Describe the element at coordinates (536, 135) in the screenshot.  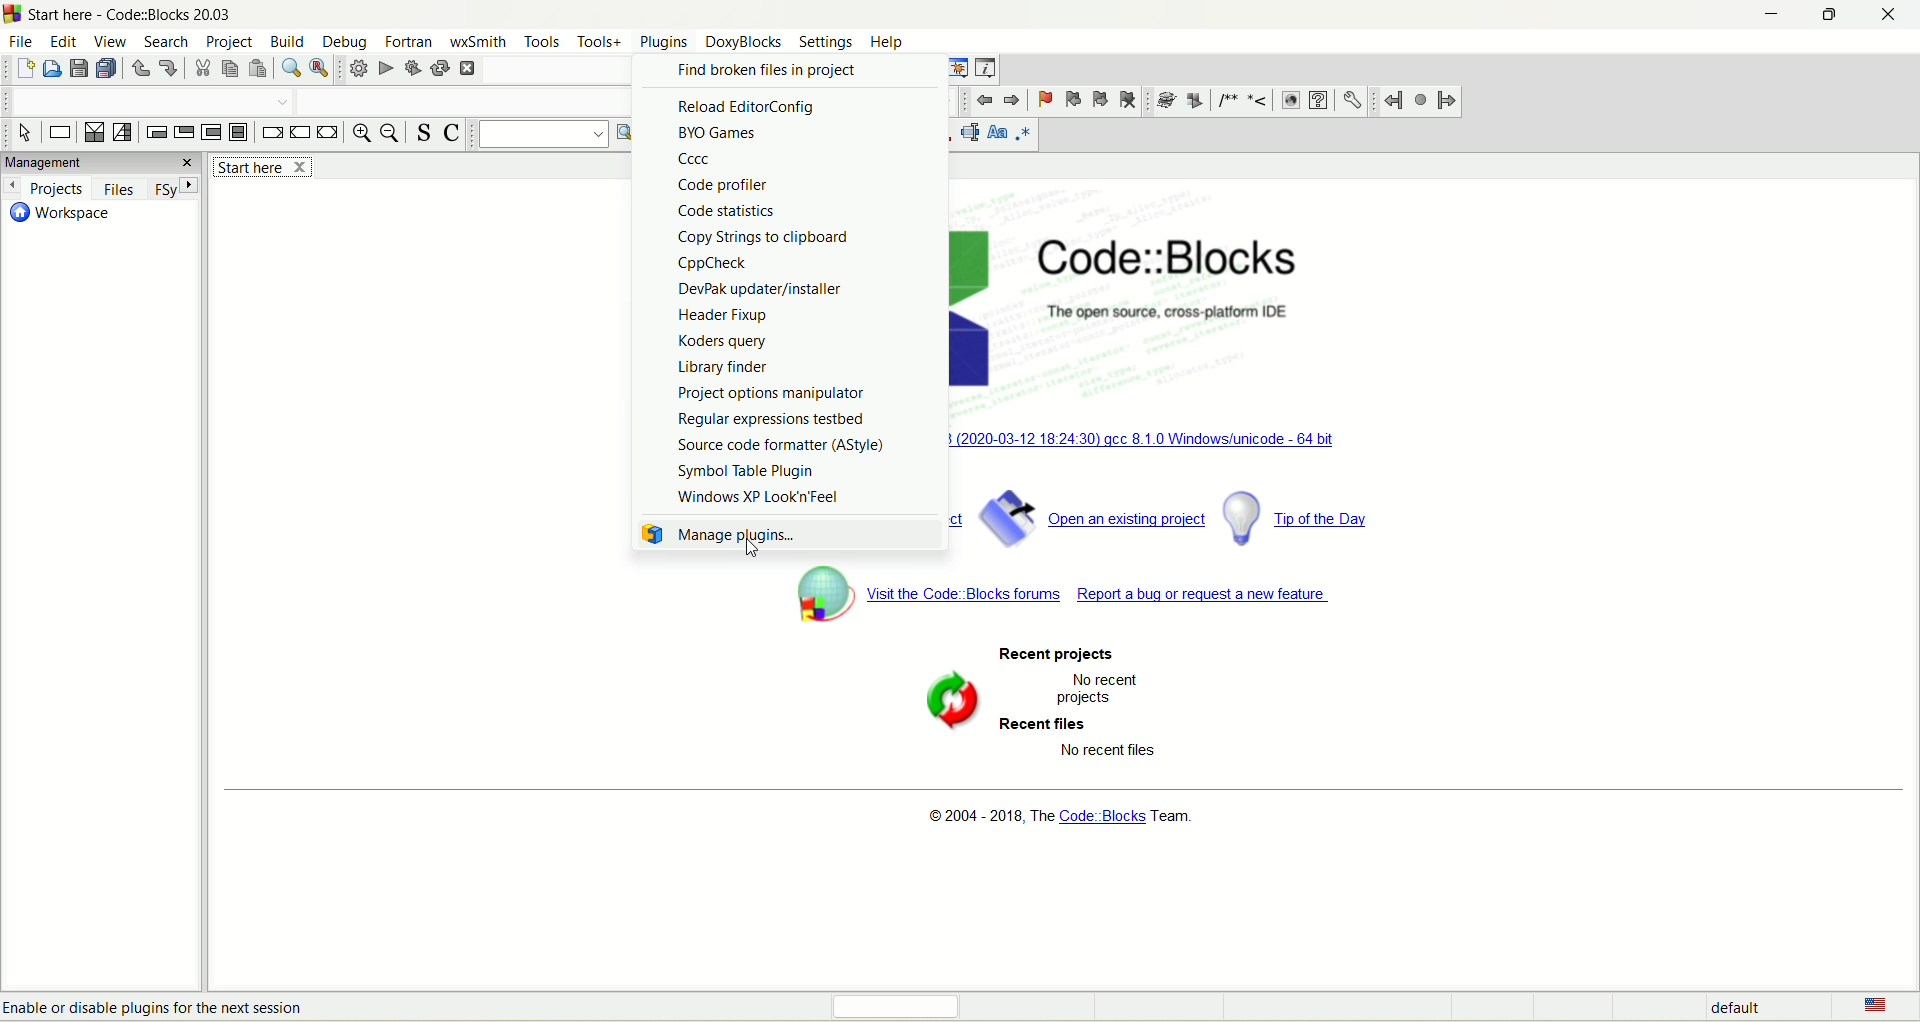
I see `text run` at that location.